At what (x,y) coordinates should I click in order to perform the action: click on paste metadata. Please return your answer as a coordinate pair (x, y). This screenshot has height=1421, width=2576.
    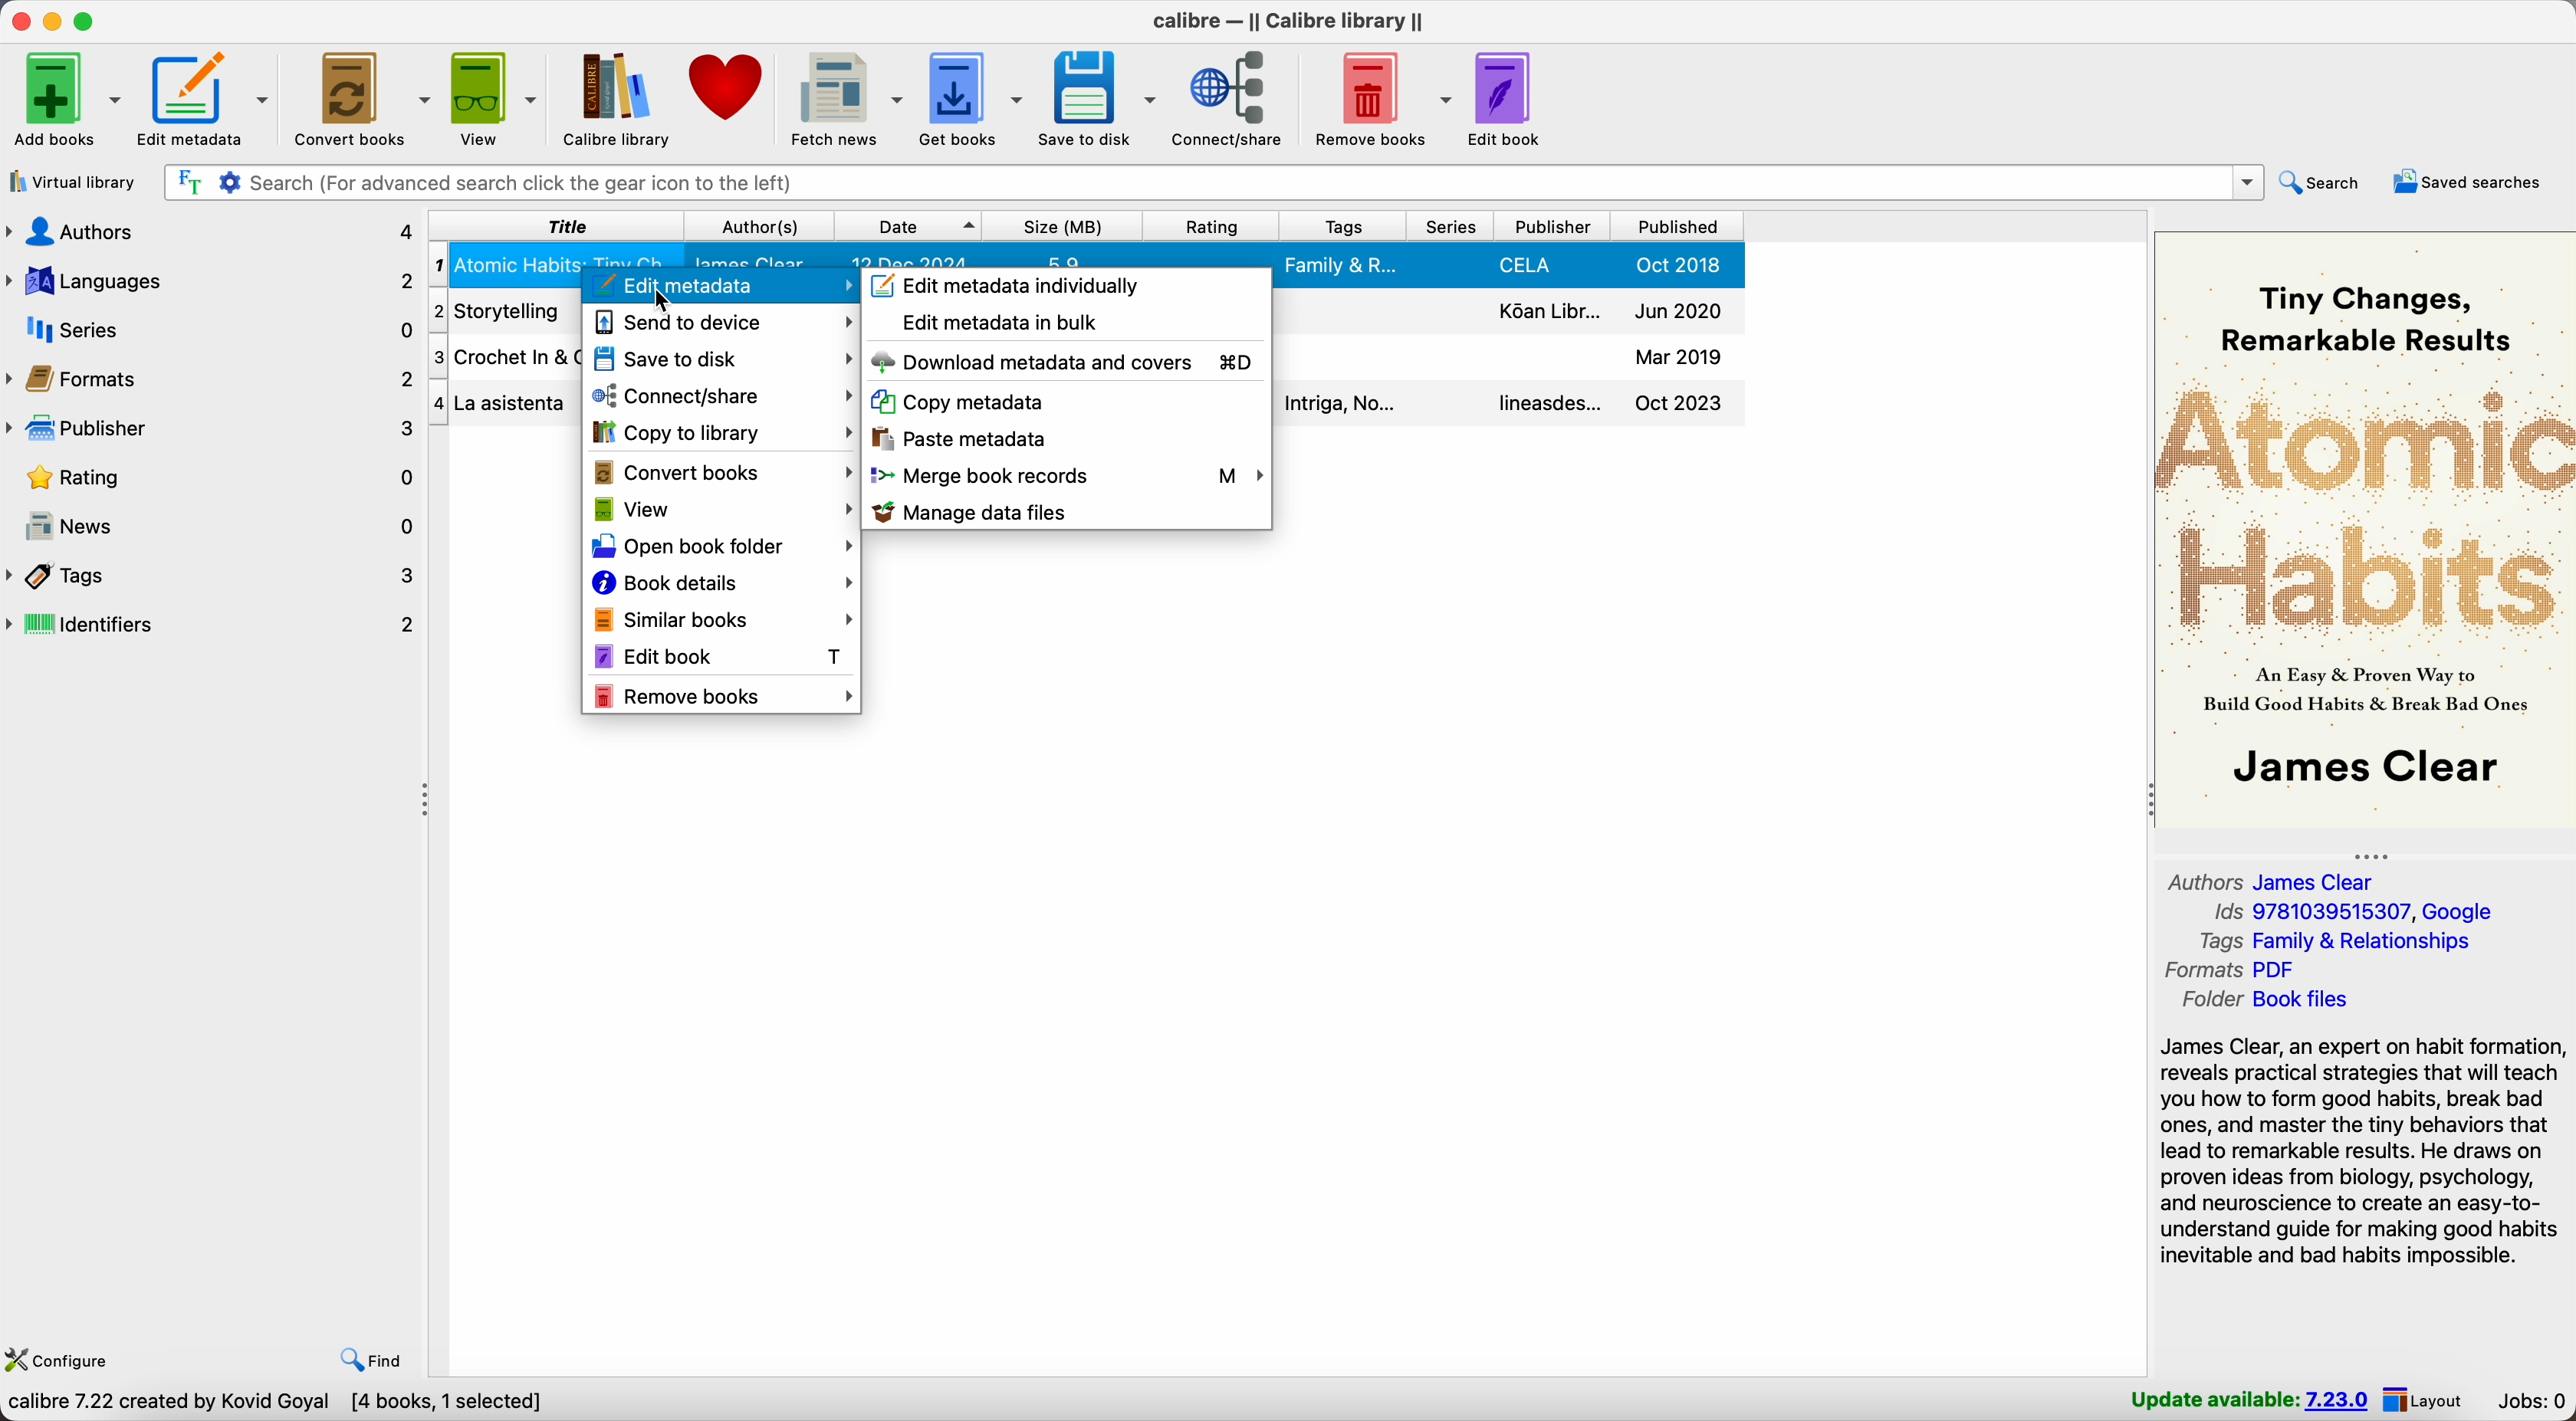
    Looking at the image, I should click on (959, 439).